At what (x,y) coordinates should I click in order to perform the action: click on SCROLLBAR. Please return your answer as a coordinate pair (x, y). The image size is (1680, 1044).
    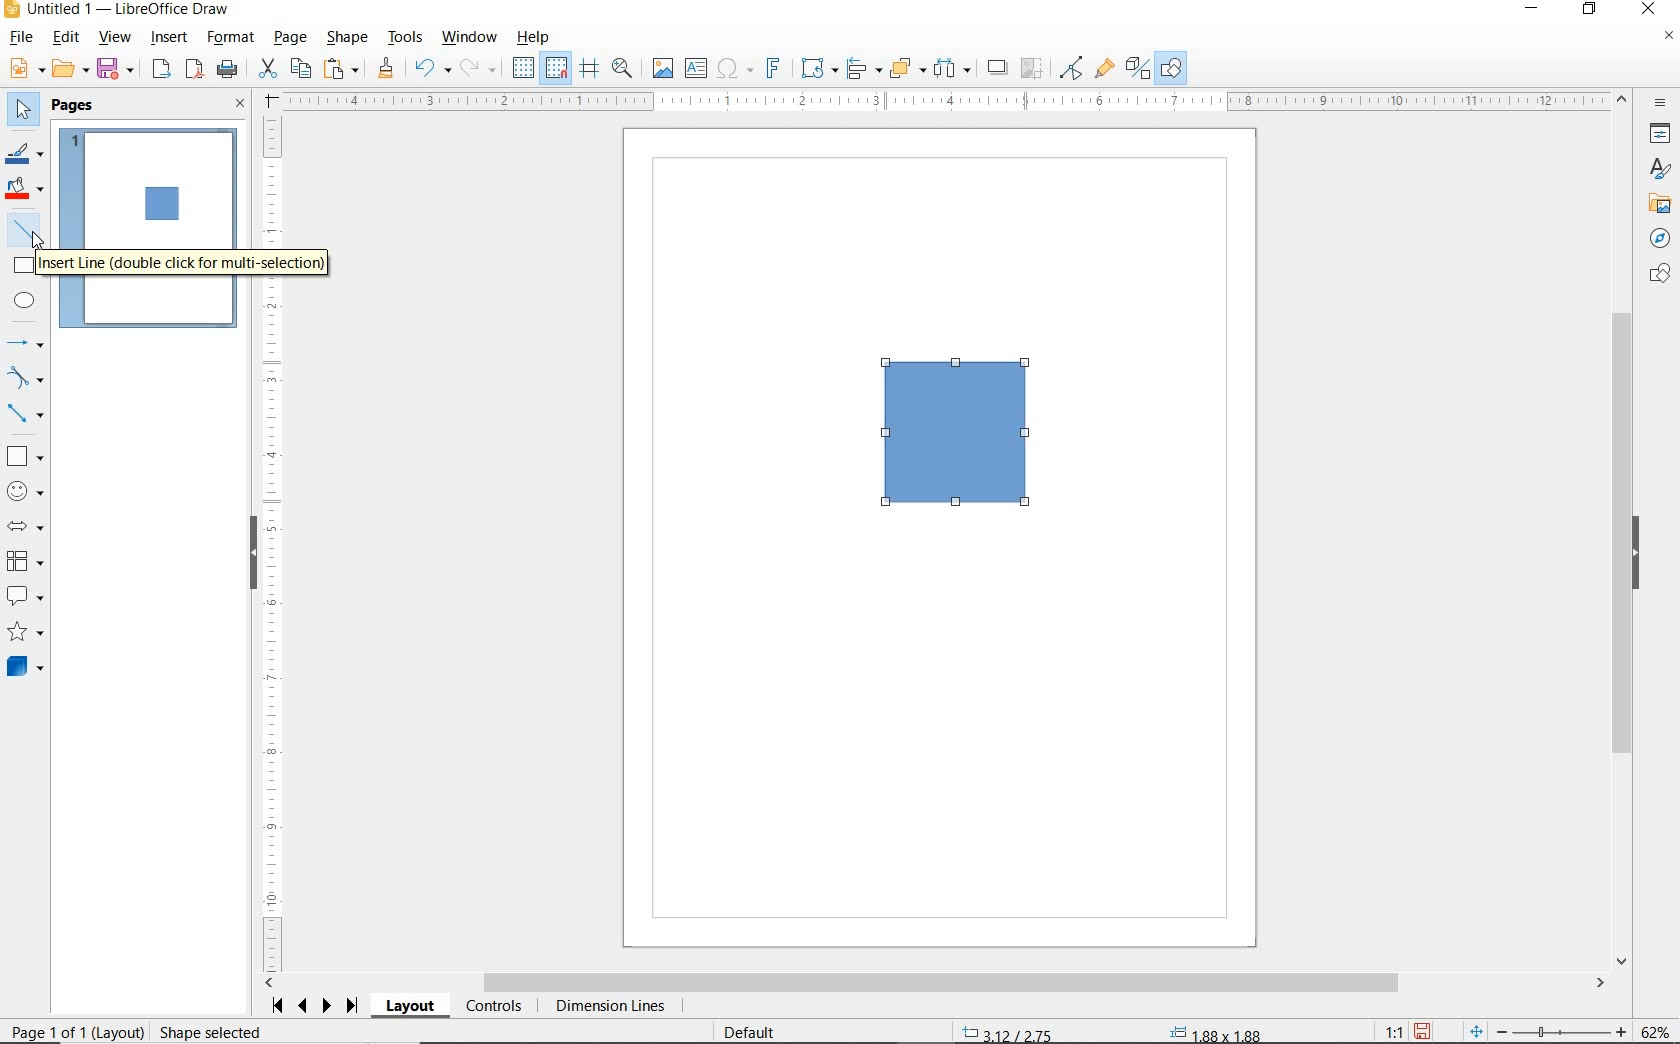
    Looking at the image, I should click on (935, 983).